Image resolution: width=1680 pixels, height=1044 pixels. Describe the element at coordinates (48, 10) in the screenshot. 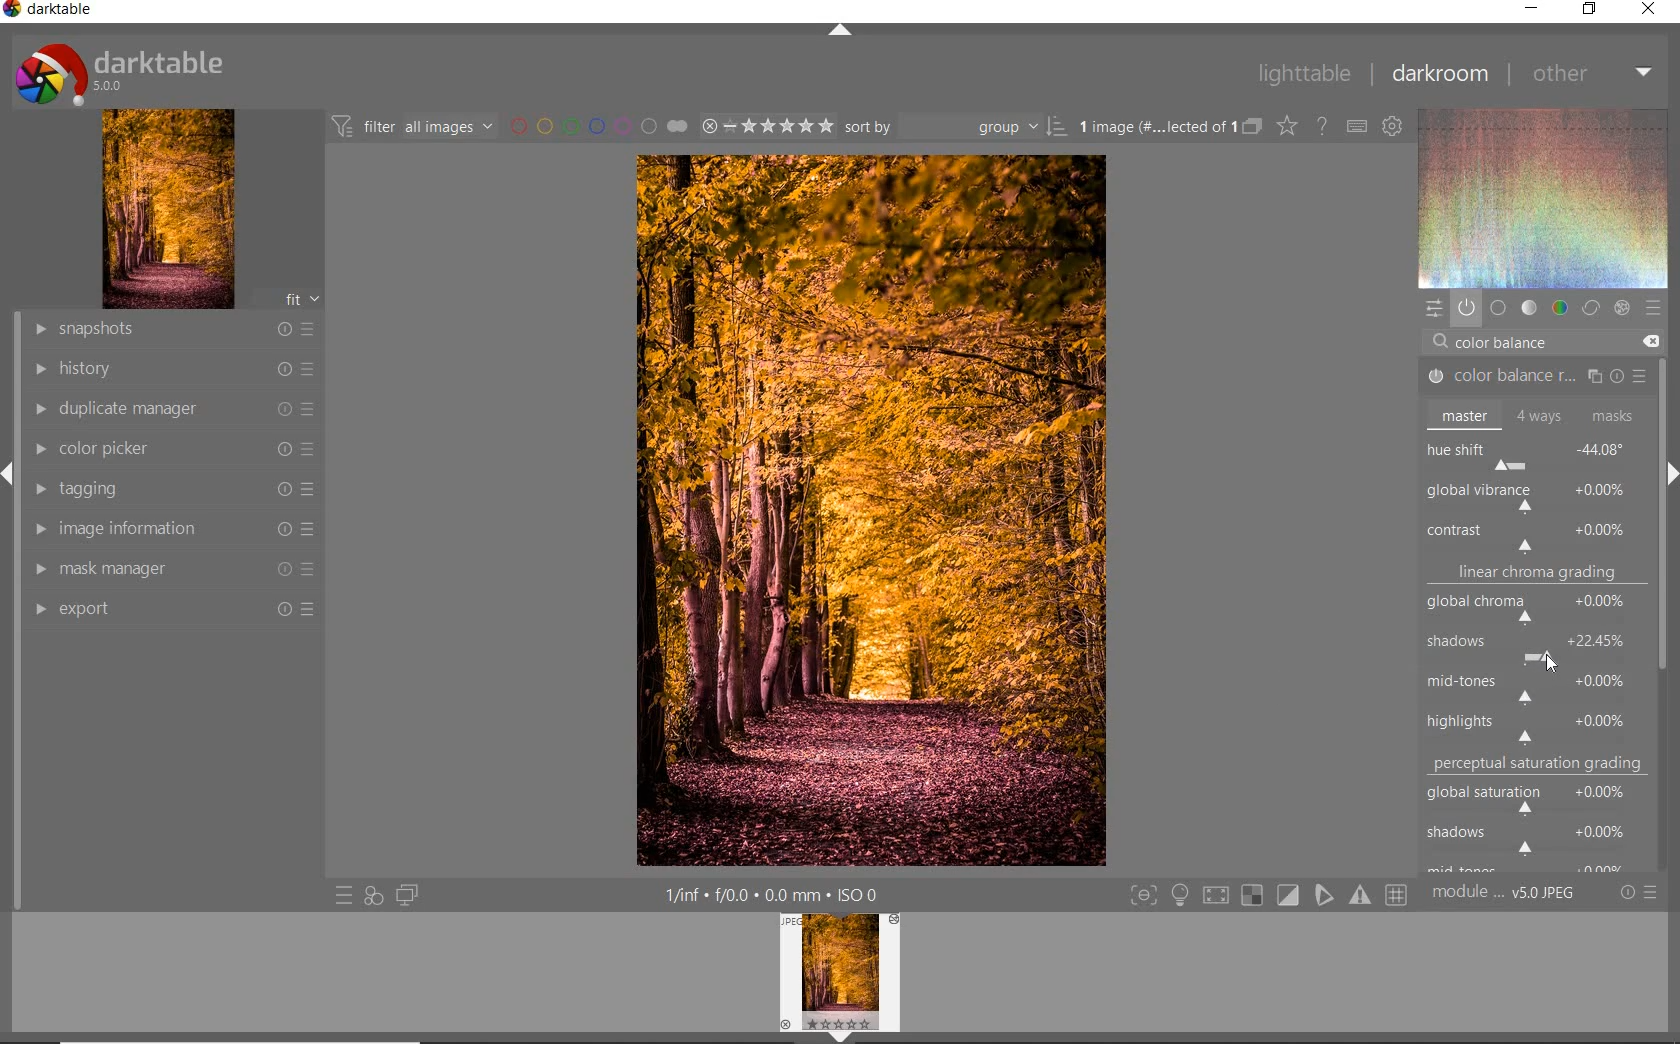

I see `system name` at that location.